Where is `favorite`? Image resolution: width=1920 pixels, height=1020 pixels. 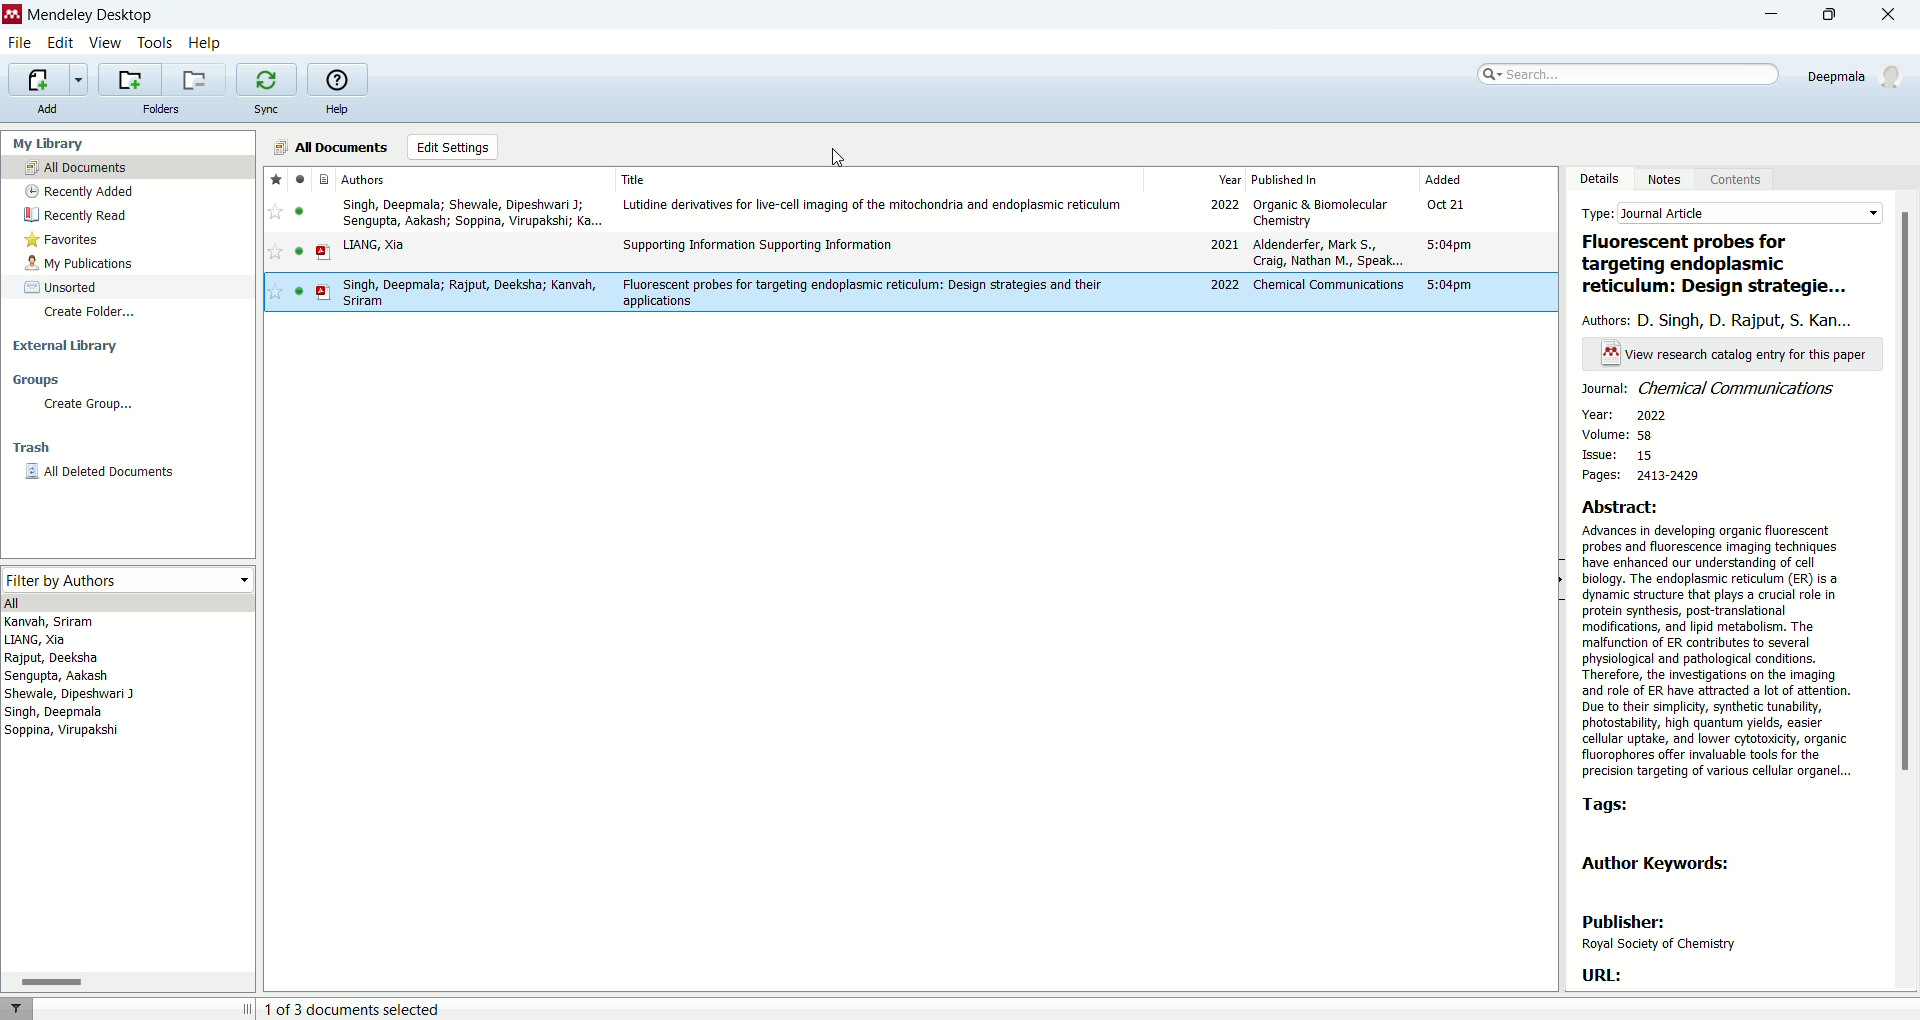 favorite is located at coordinates (275, 178).